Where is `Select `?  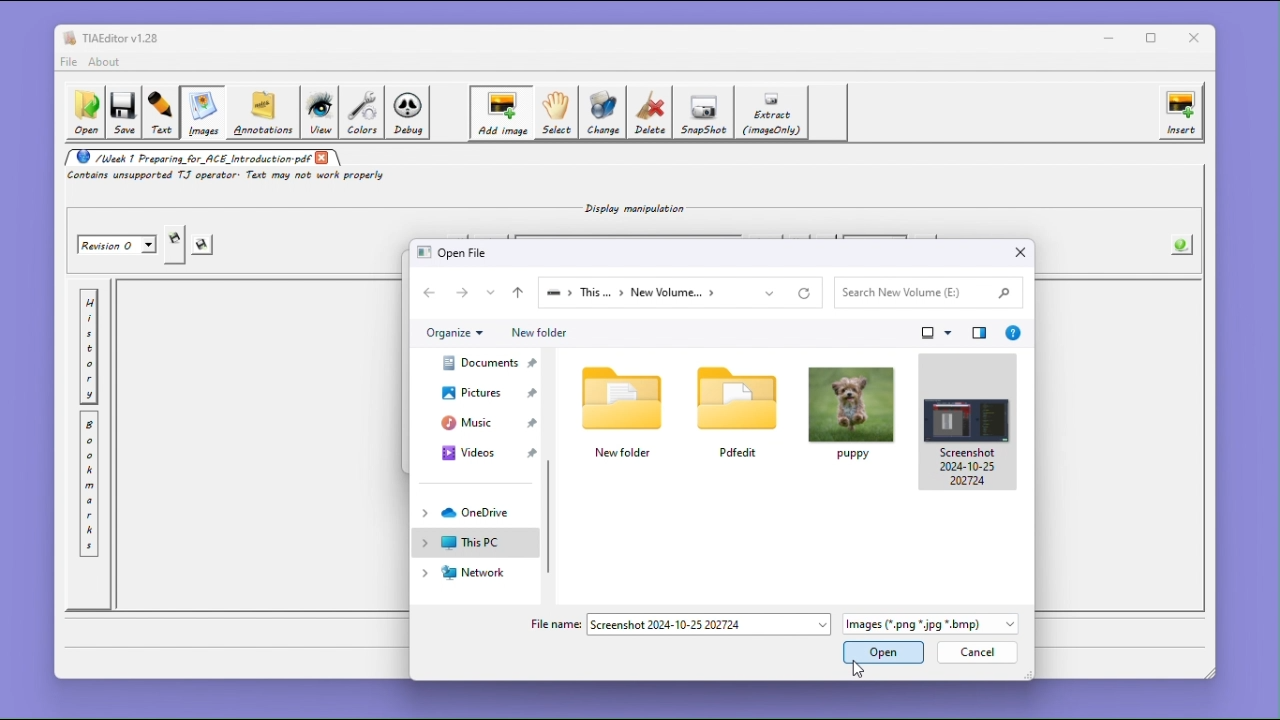
Select  is located at coordinates (555, 113).